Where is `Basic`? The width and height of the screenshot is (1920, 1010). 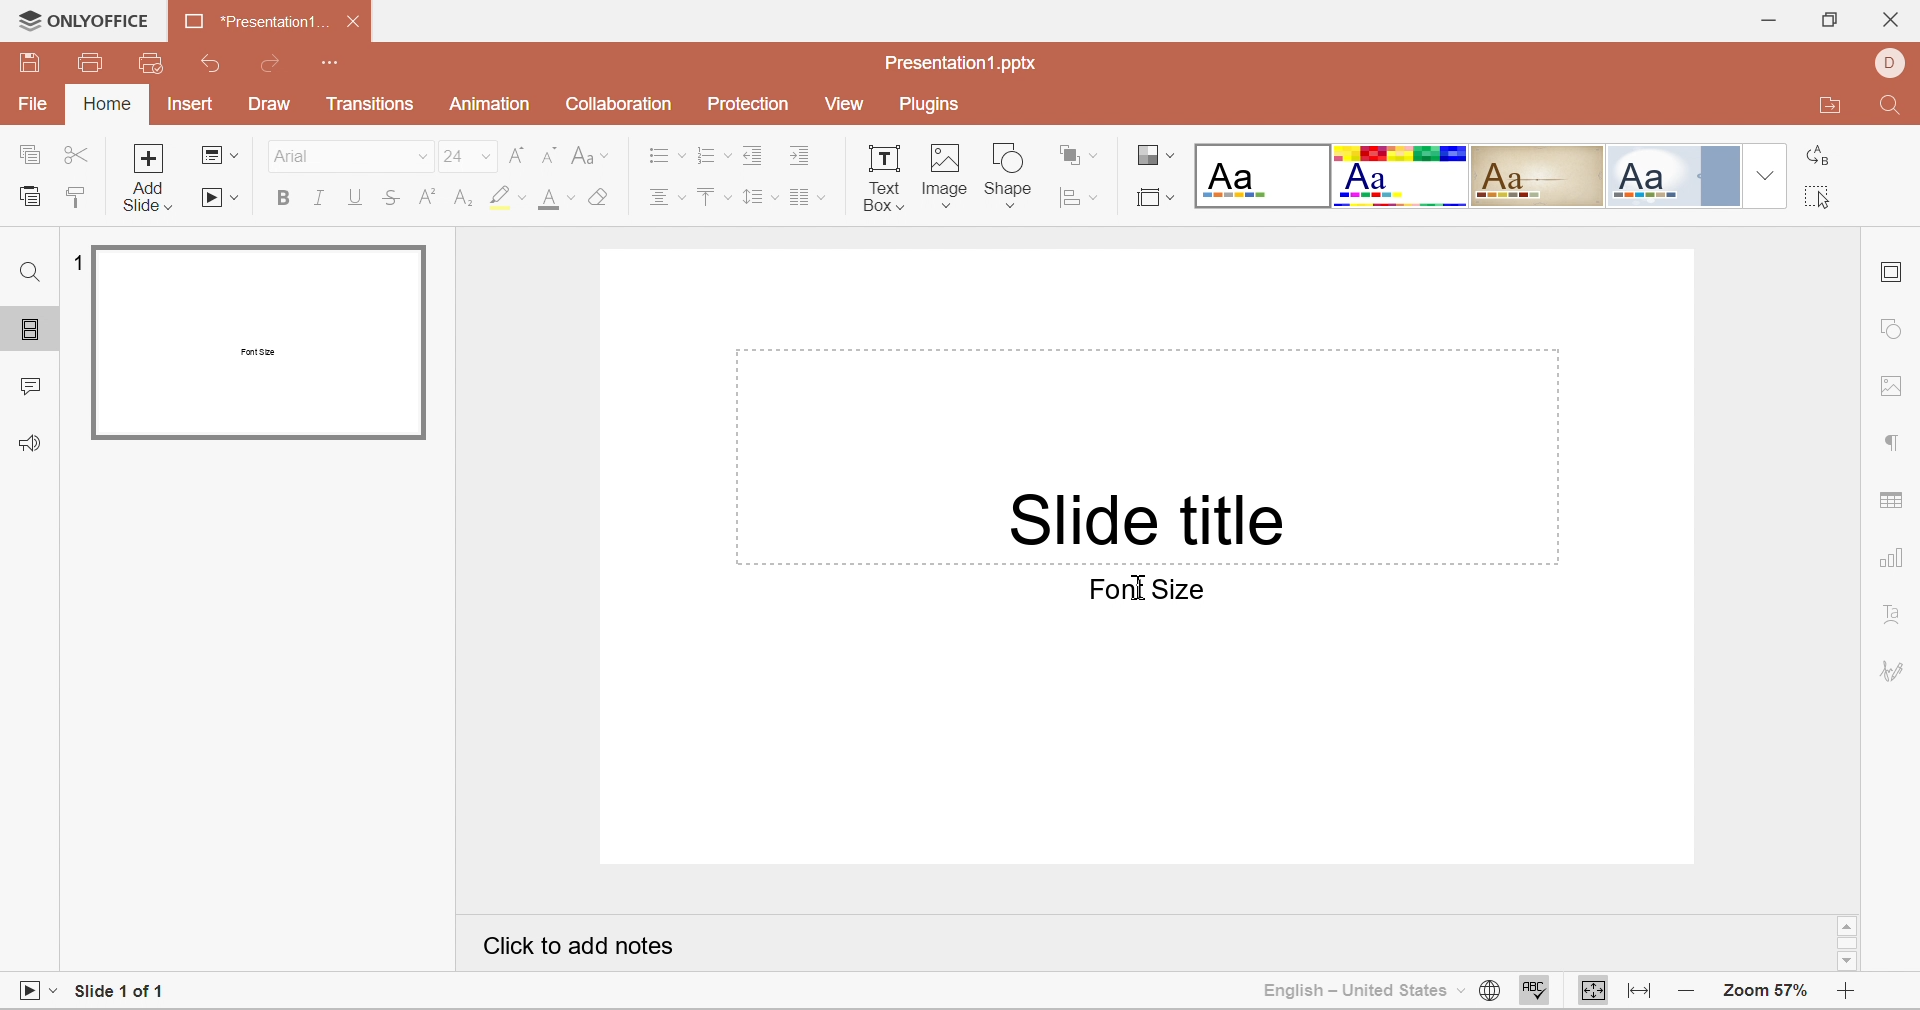
Basic is located at coordinates (1402, 177).